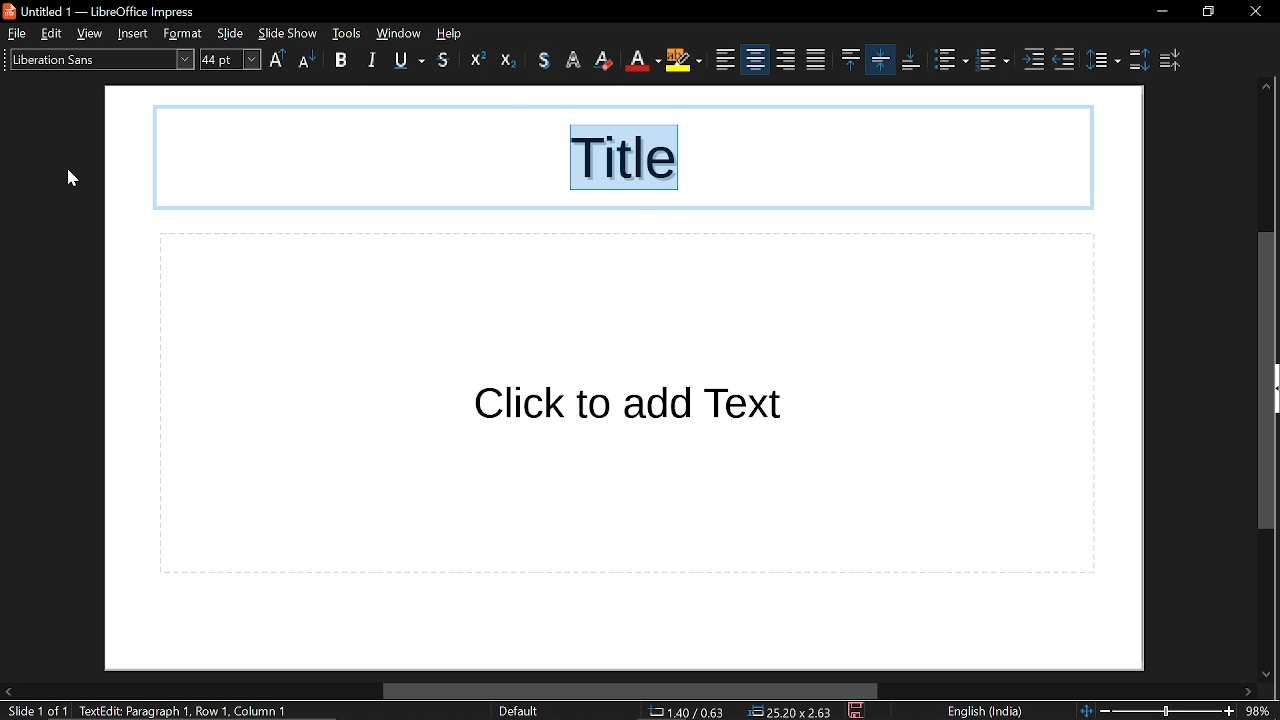 The height and width of the screenshot is (720, 1280). What do you see at coordinates (1255, 12) in the screenshot?
I see `close` at bounding box center [1255, 12].